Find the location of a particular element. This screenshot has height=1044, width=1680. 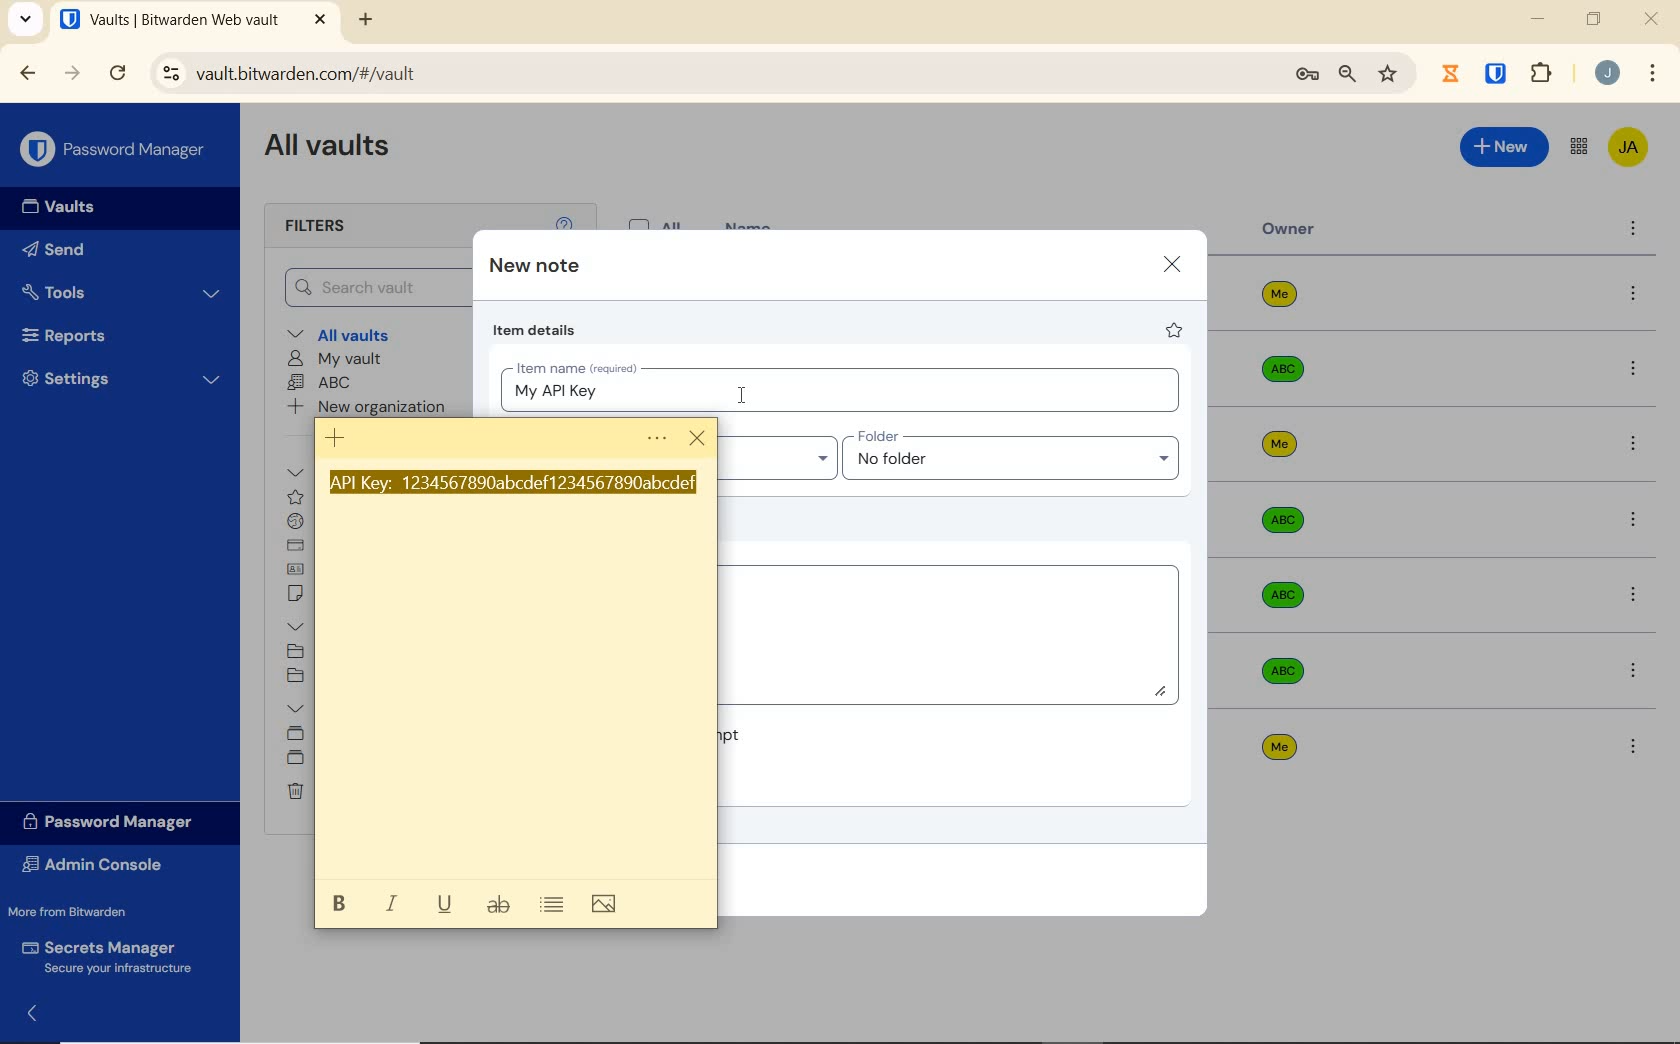

Secrets Manager is located at coordinates (112, 954).